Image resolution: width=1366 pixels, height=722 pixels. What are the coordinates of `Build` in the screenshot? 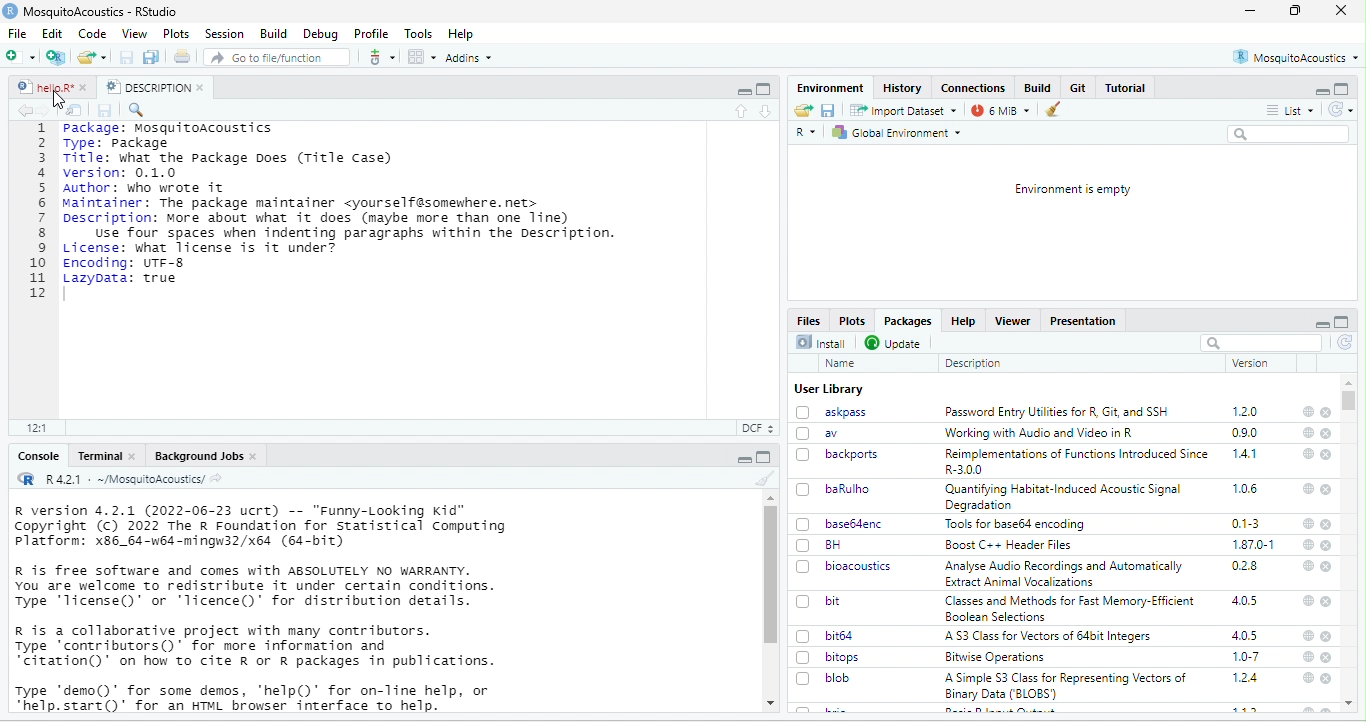 It's located at (271, 33).